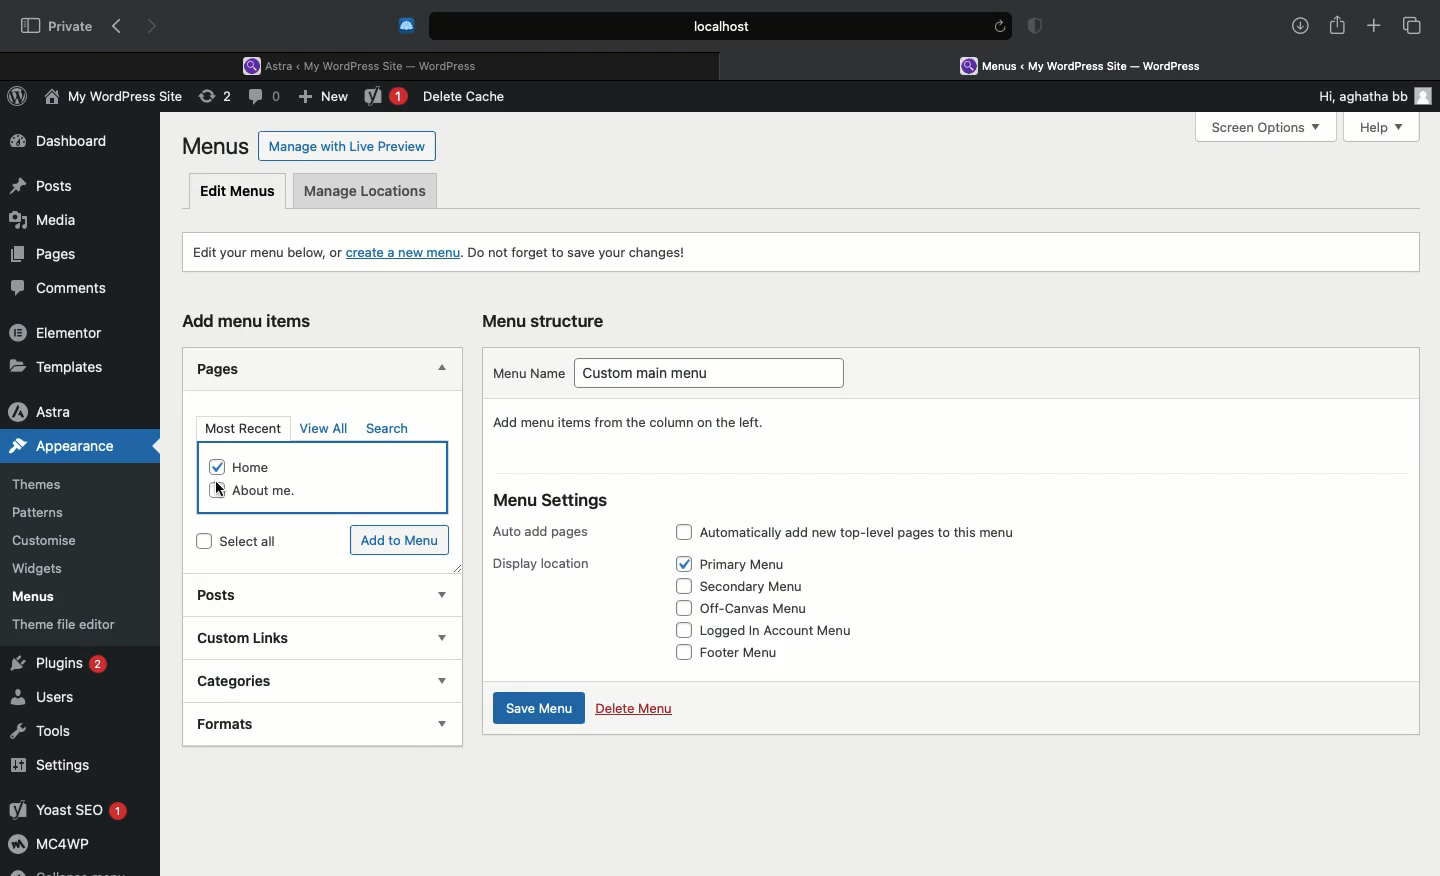  What do you see at coordinates (40, 569) in the screenshot?
I see `Widgets` at bounding box center [40, 569].